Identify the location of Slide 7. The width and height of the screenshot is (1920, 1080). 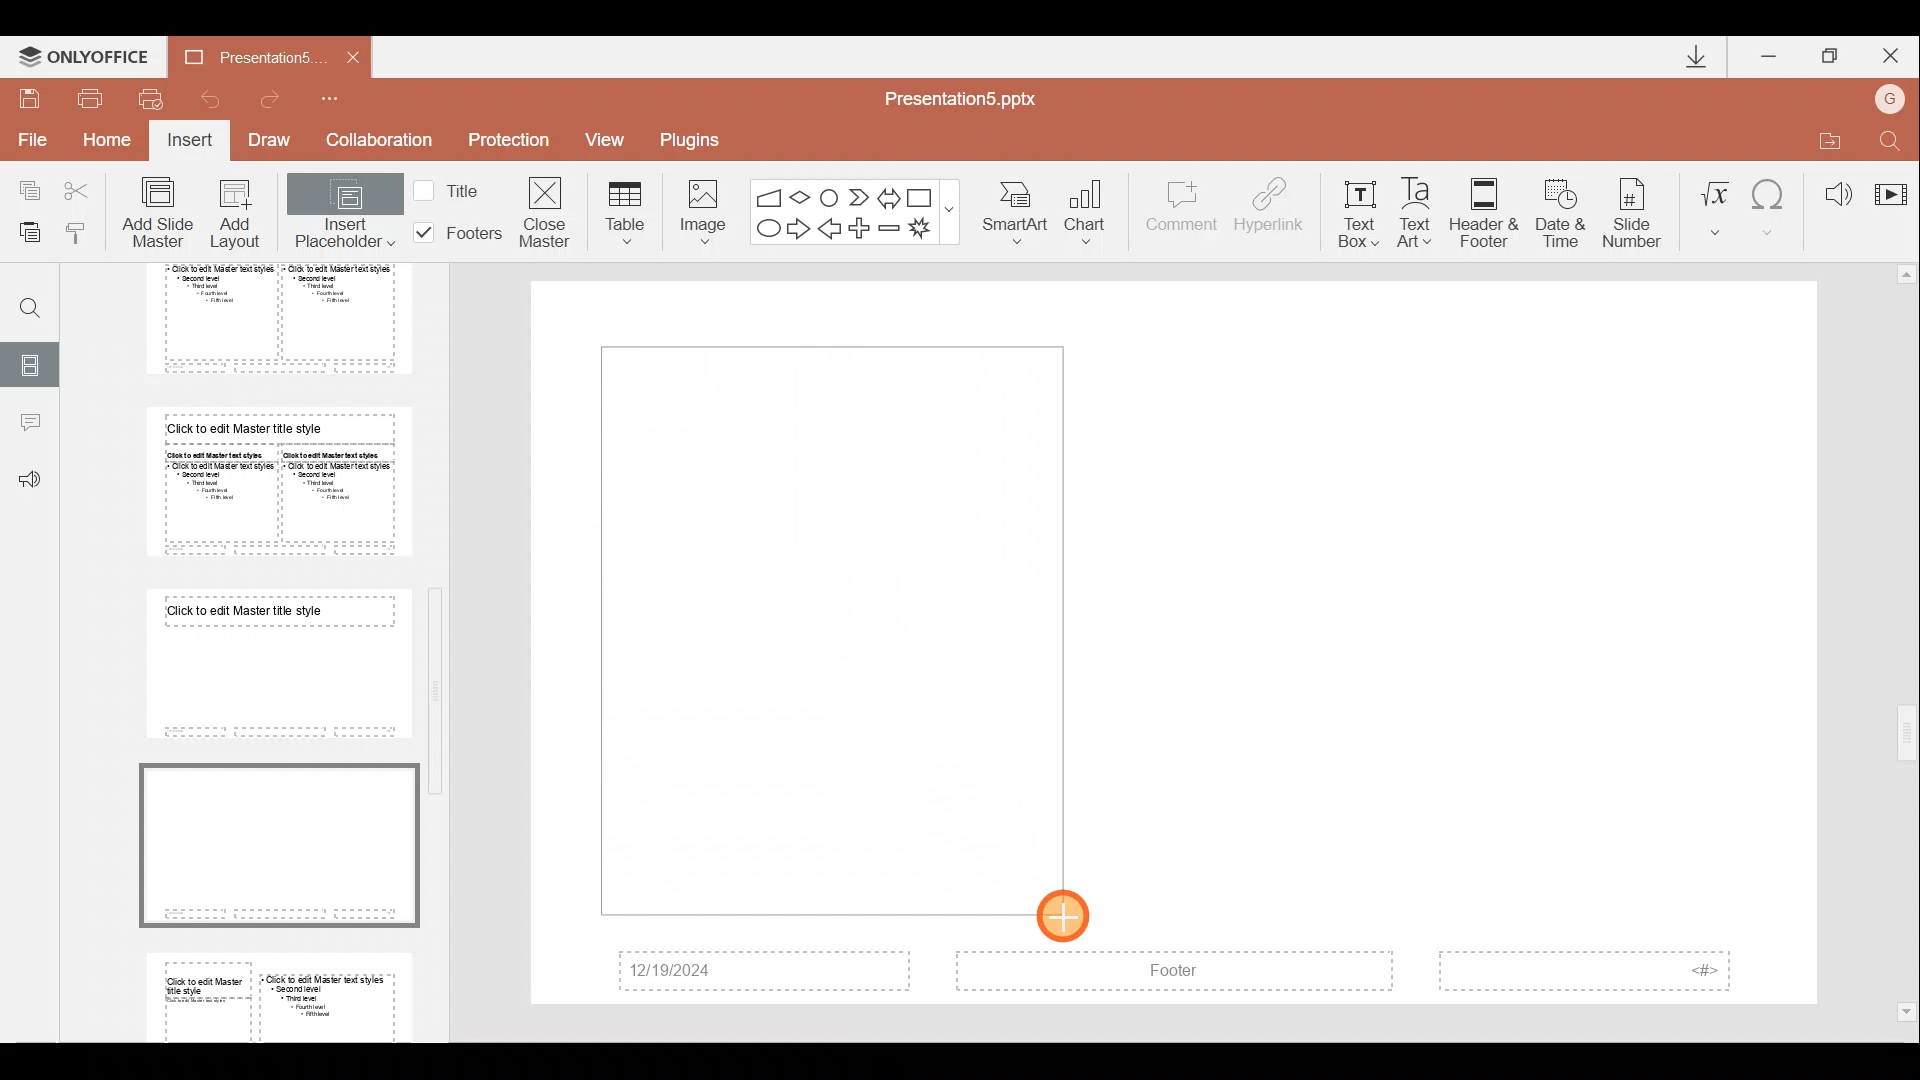
(272, 663).